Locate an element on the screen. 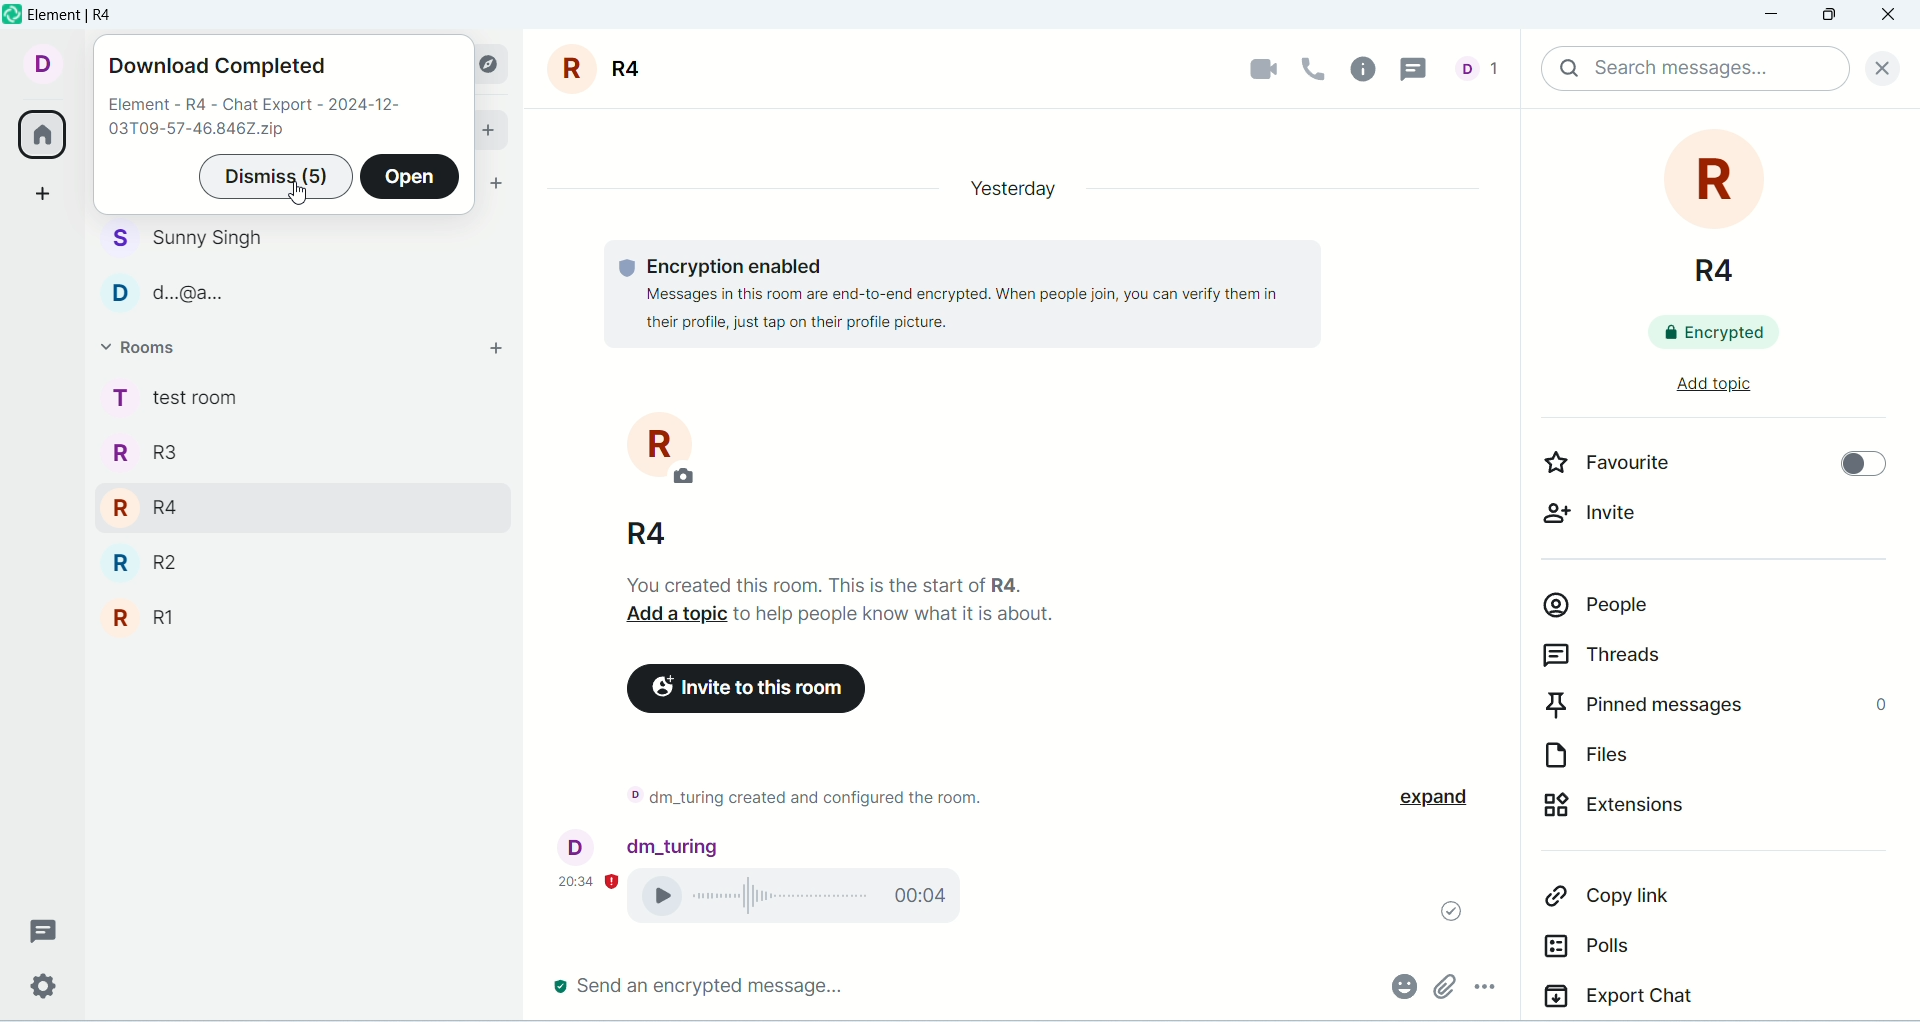 The image size is (1920, 1022). vertical scroll bar is located at coordinates (1908, 564).